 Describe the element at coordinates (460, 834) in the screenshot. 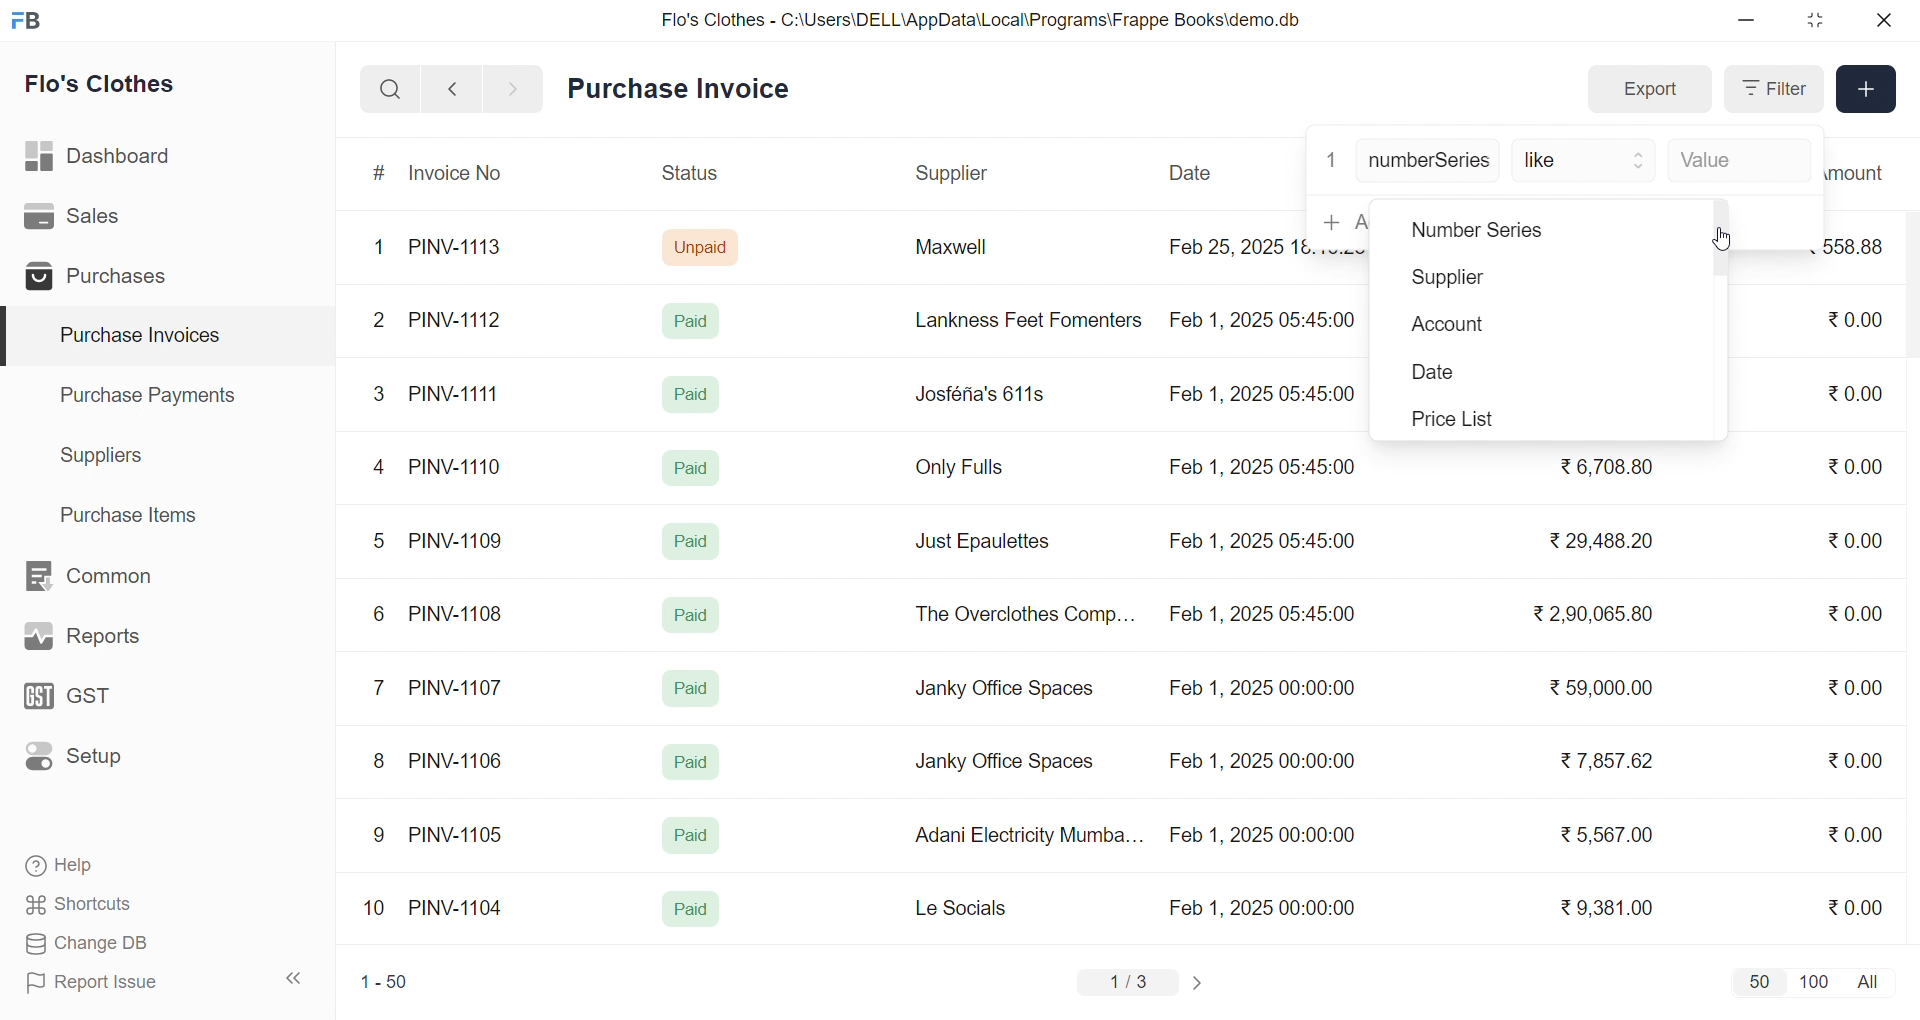

I see `PINV-1105` at that location.